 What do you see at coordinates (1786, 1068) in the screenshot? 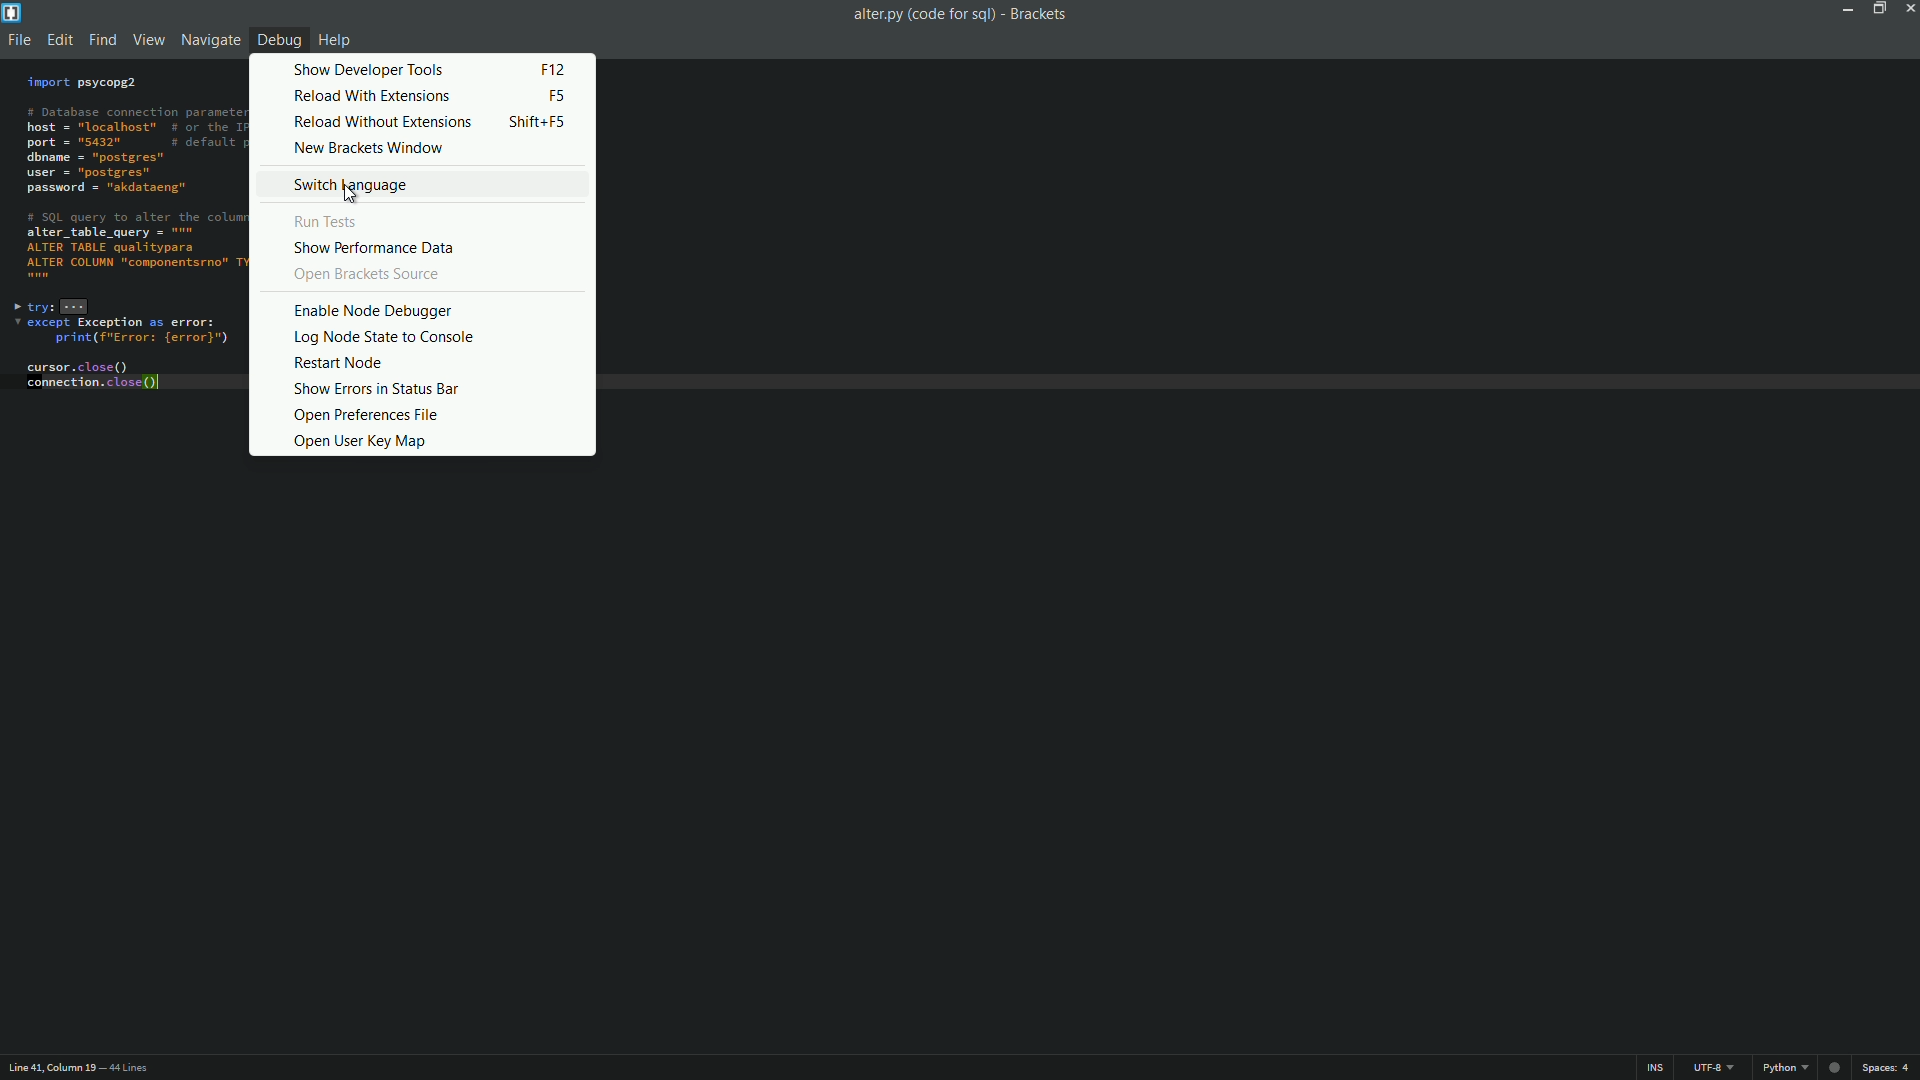
I see `python` at bounding box center [1786, 1068].